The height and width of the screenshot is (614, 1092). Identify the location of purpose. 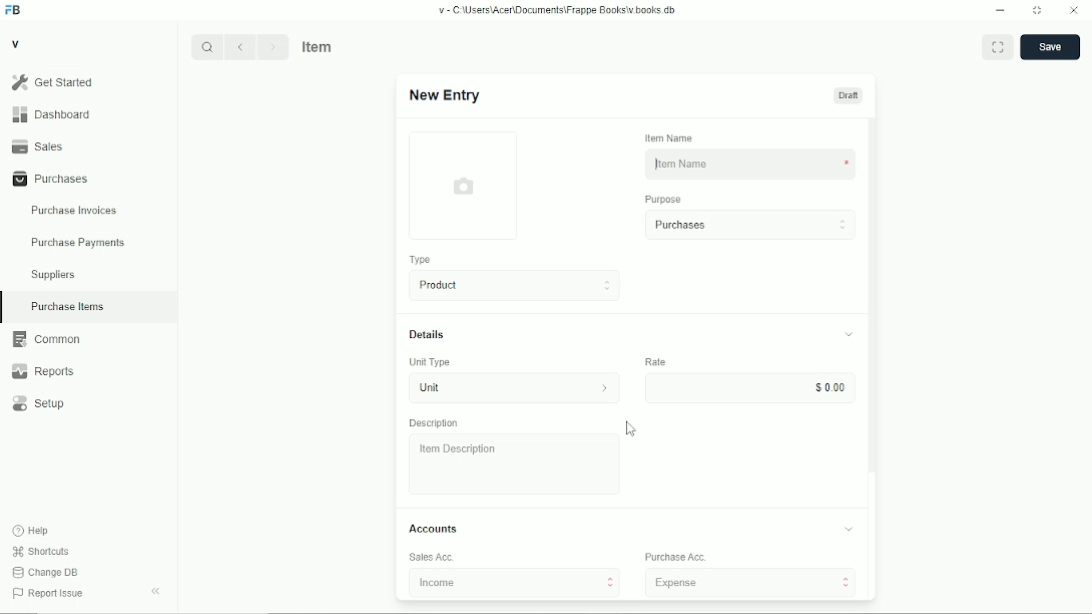
(664, 200).